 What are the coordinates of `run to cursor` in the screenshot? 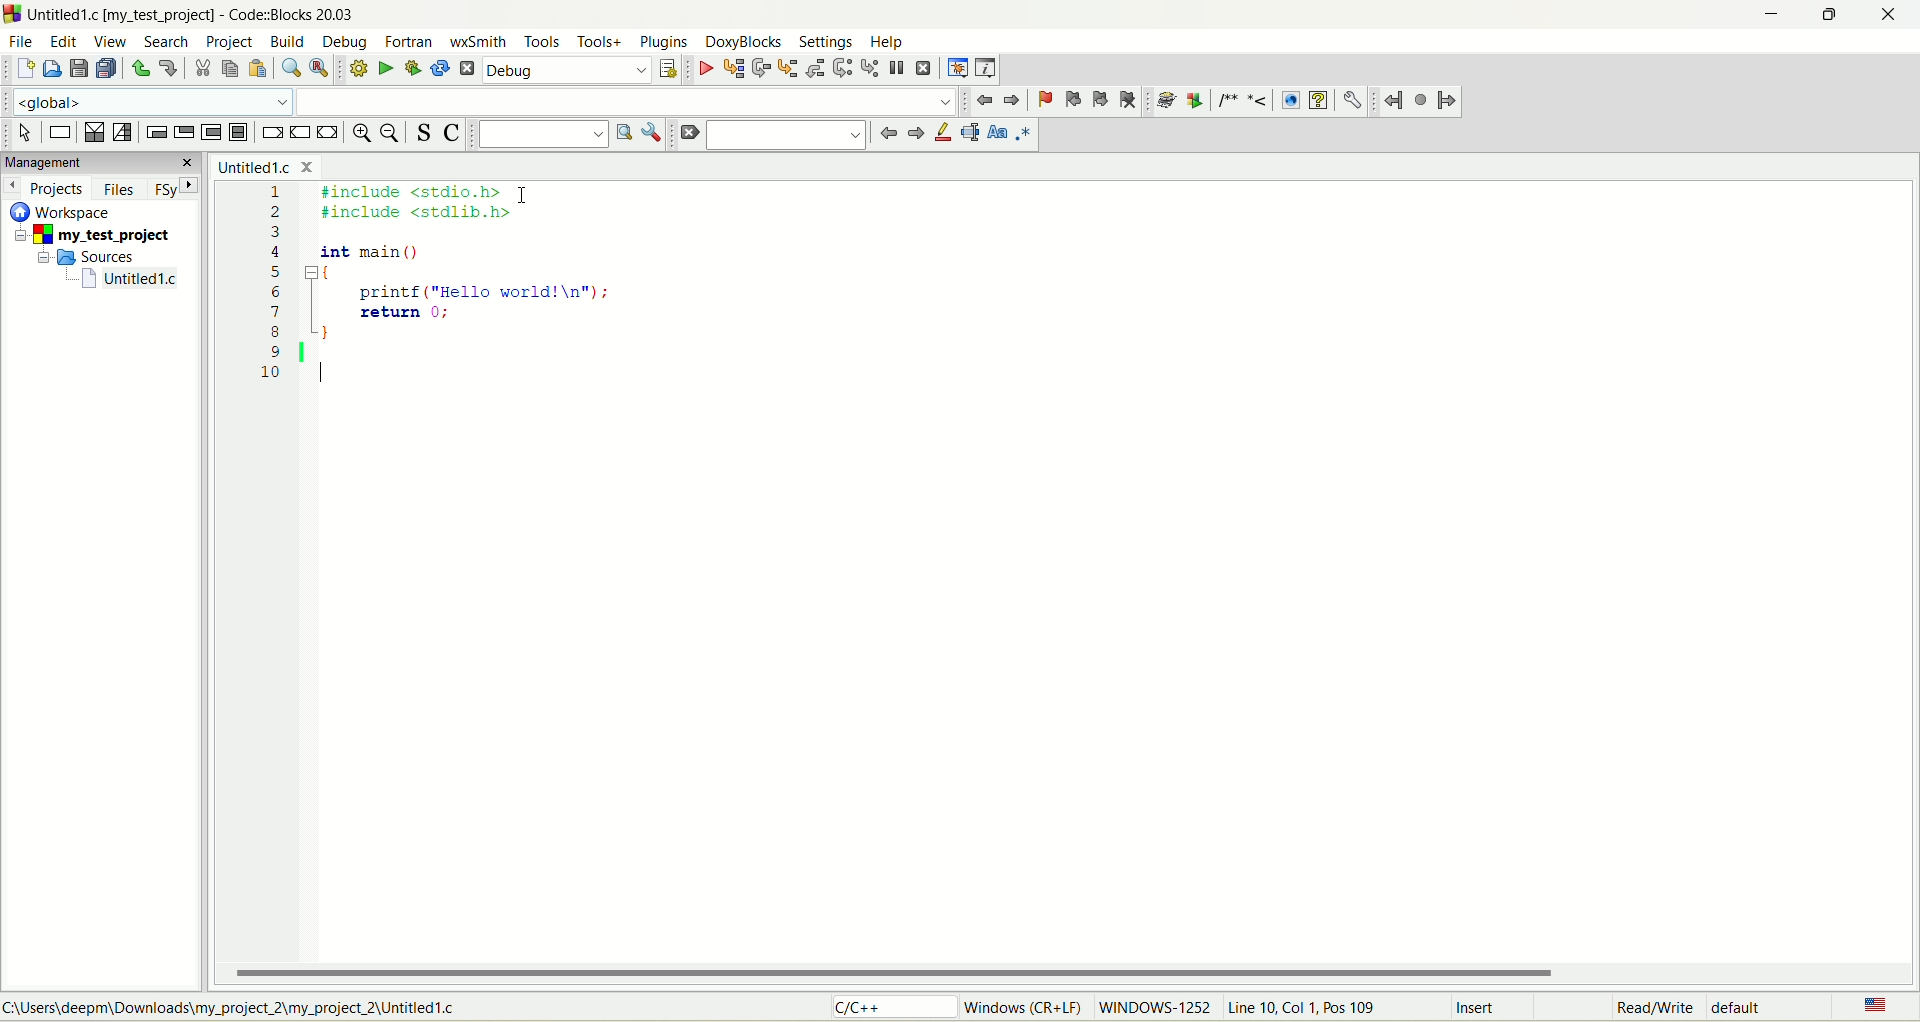 It's located at (734, 69).